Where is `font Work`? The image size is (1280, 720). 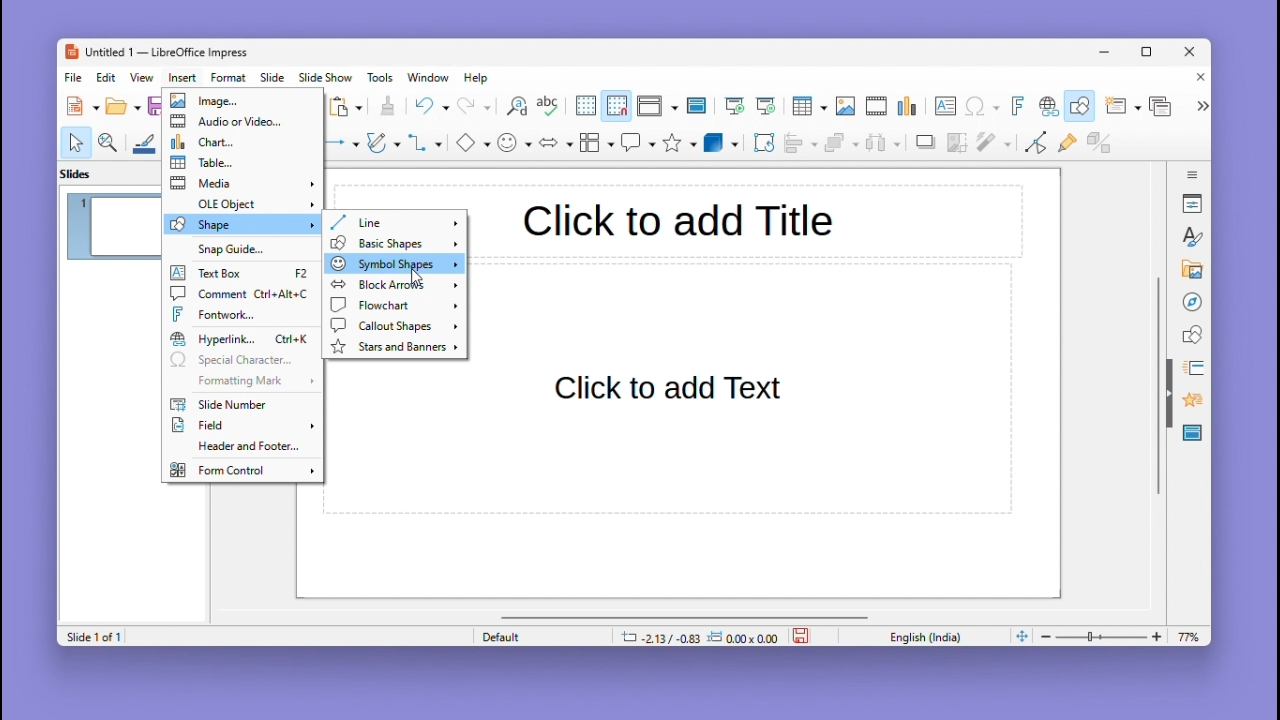
font Work is located at coordinates (243, 314).